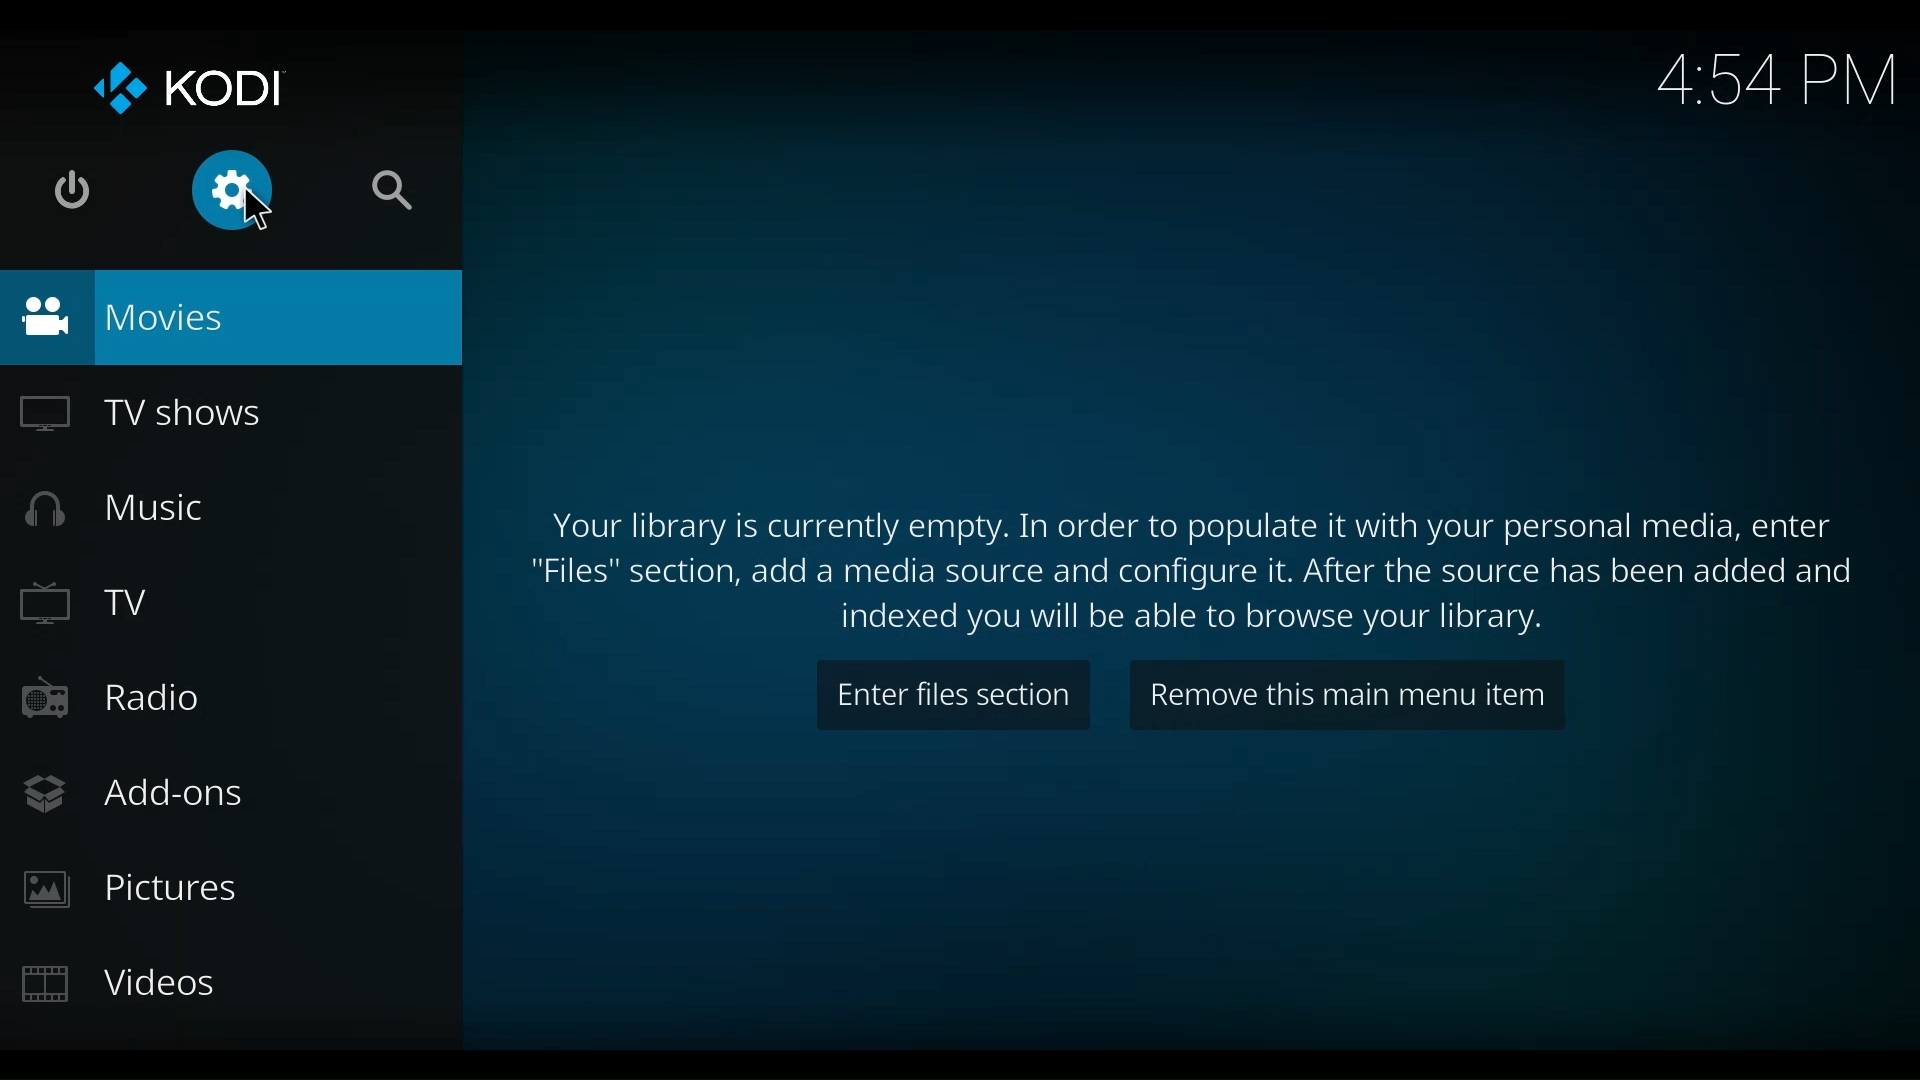  I want to click on Files section, add a media source and configure it. After the source has been added and, so click(1193, 574).